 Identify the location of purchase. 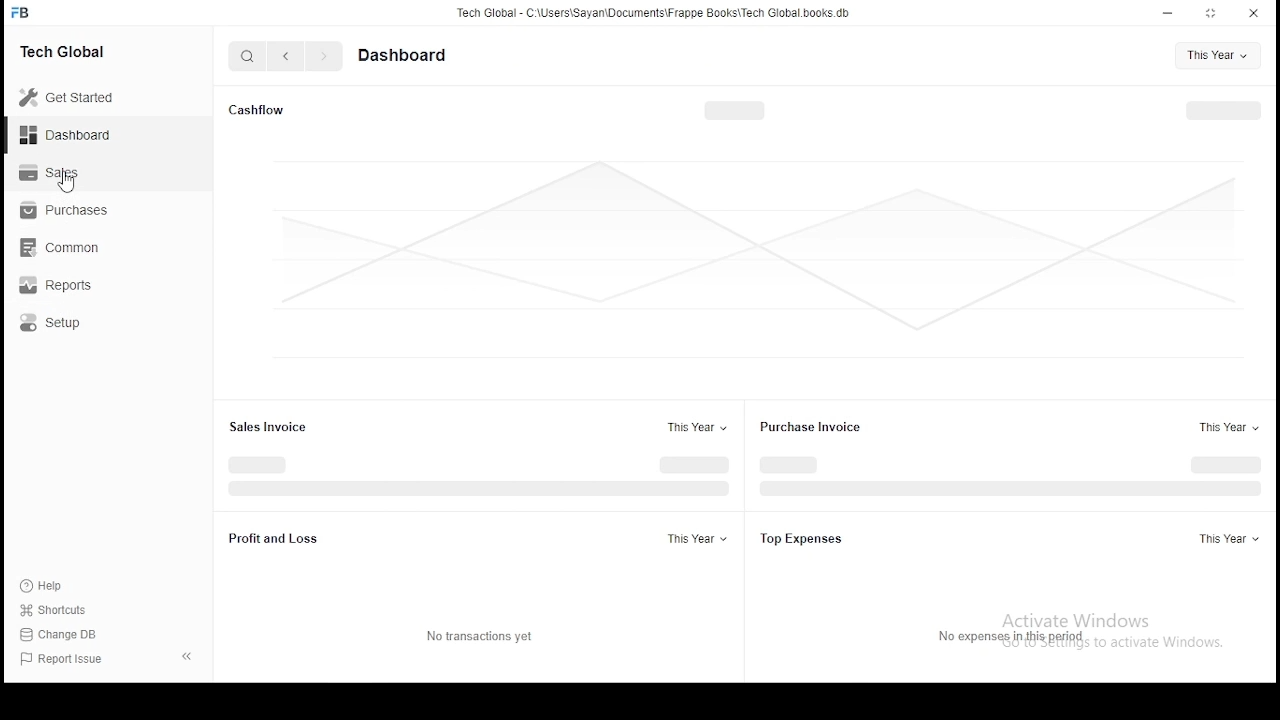
(69, 210).